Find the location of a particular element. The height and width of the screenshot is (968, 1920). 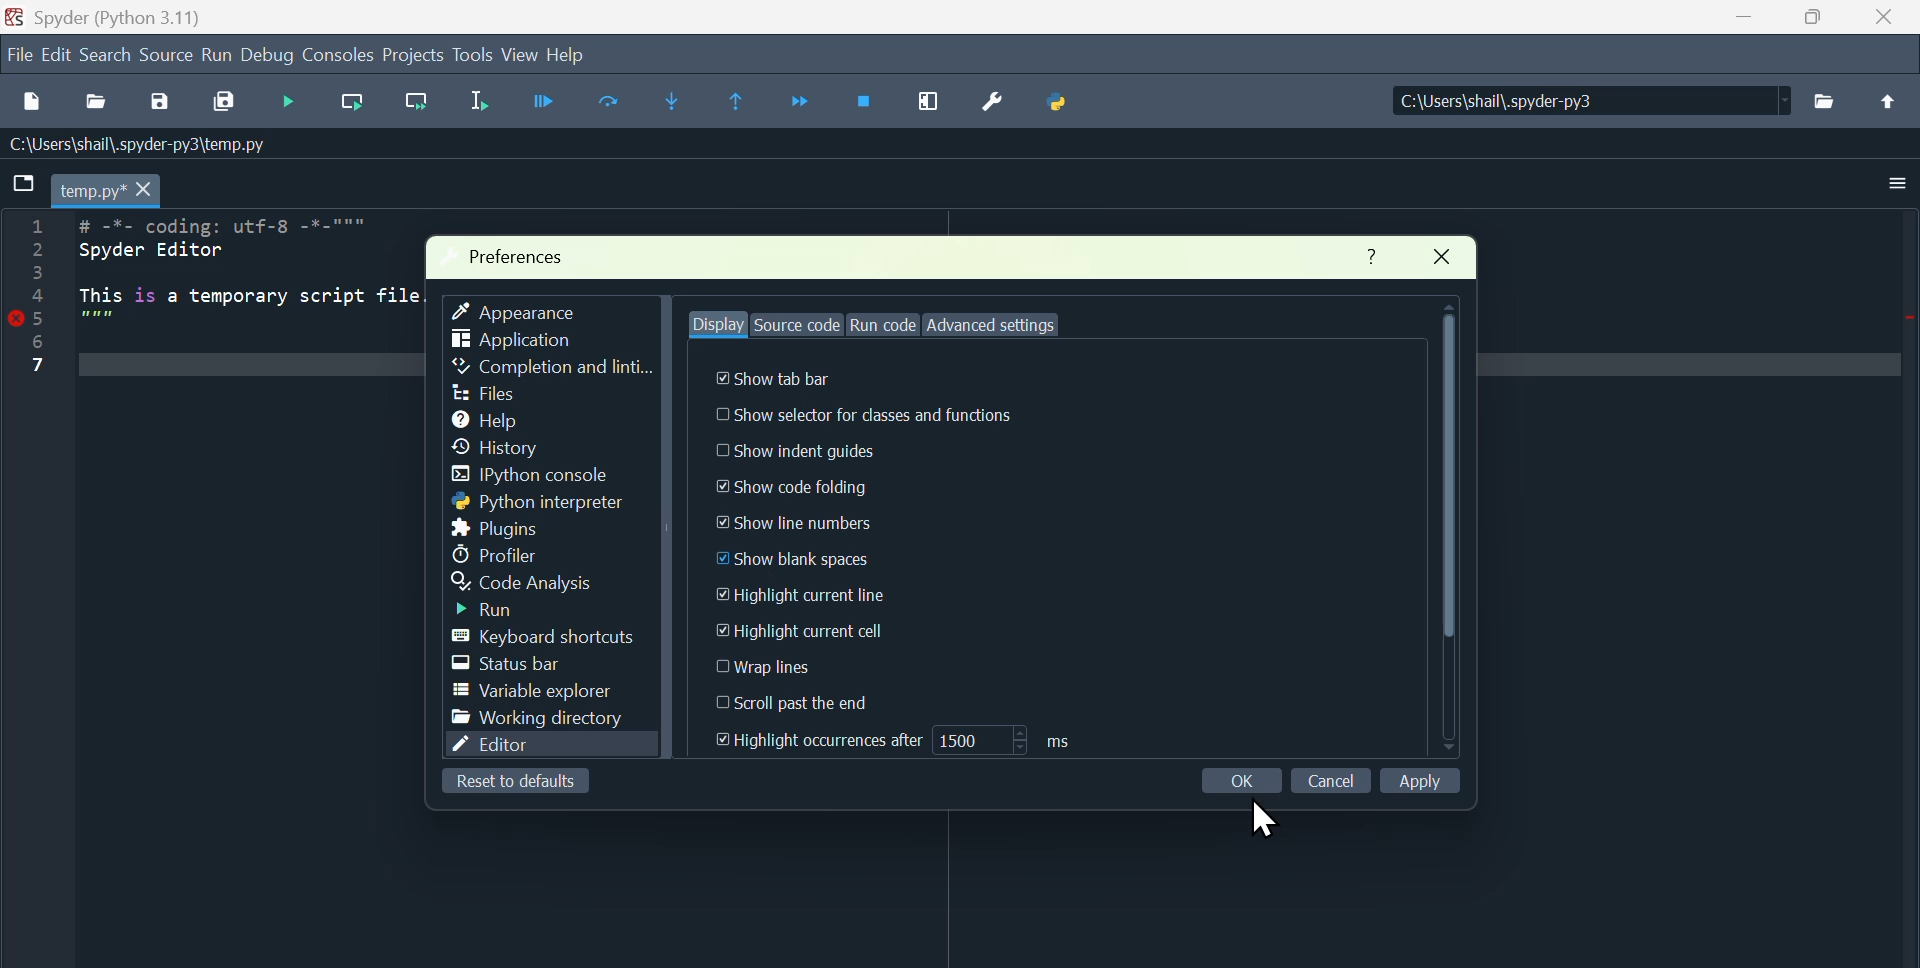

Display is located at coordinates (718, 324).